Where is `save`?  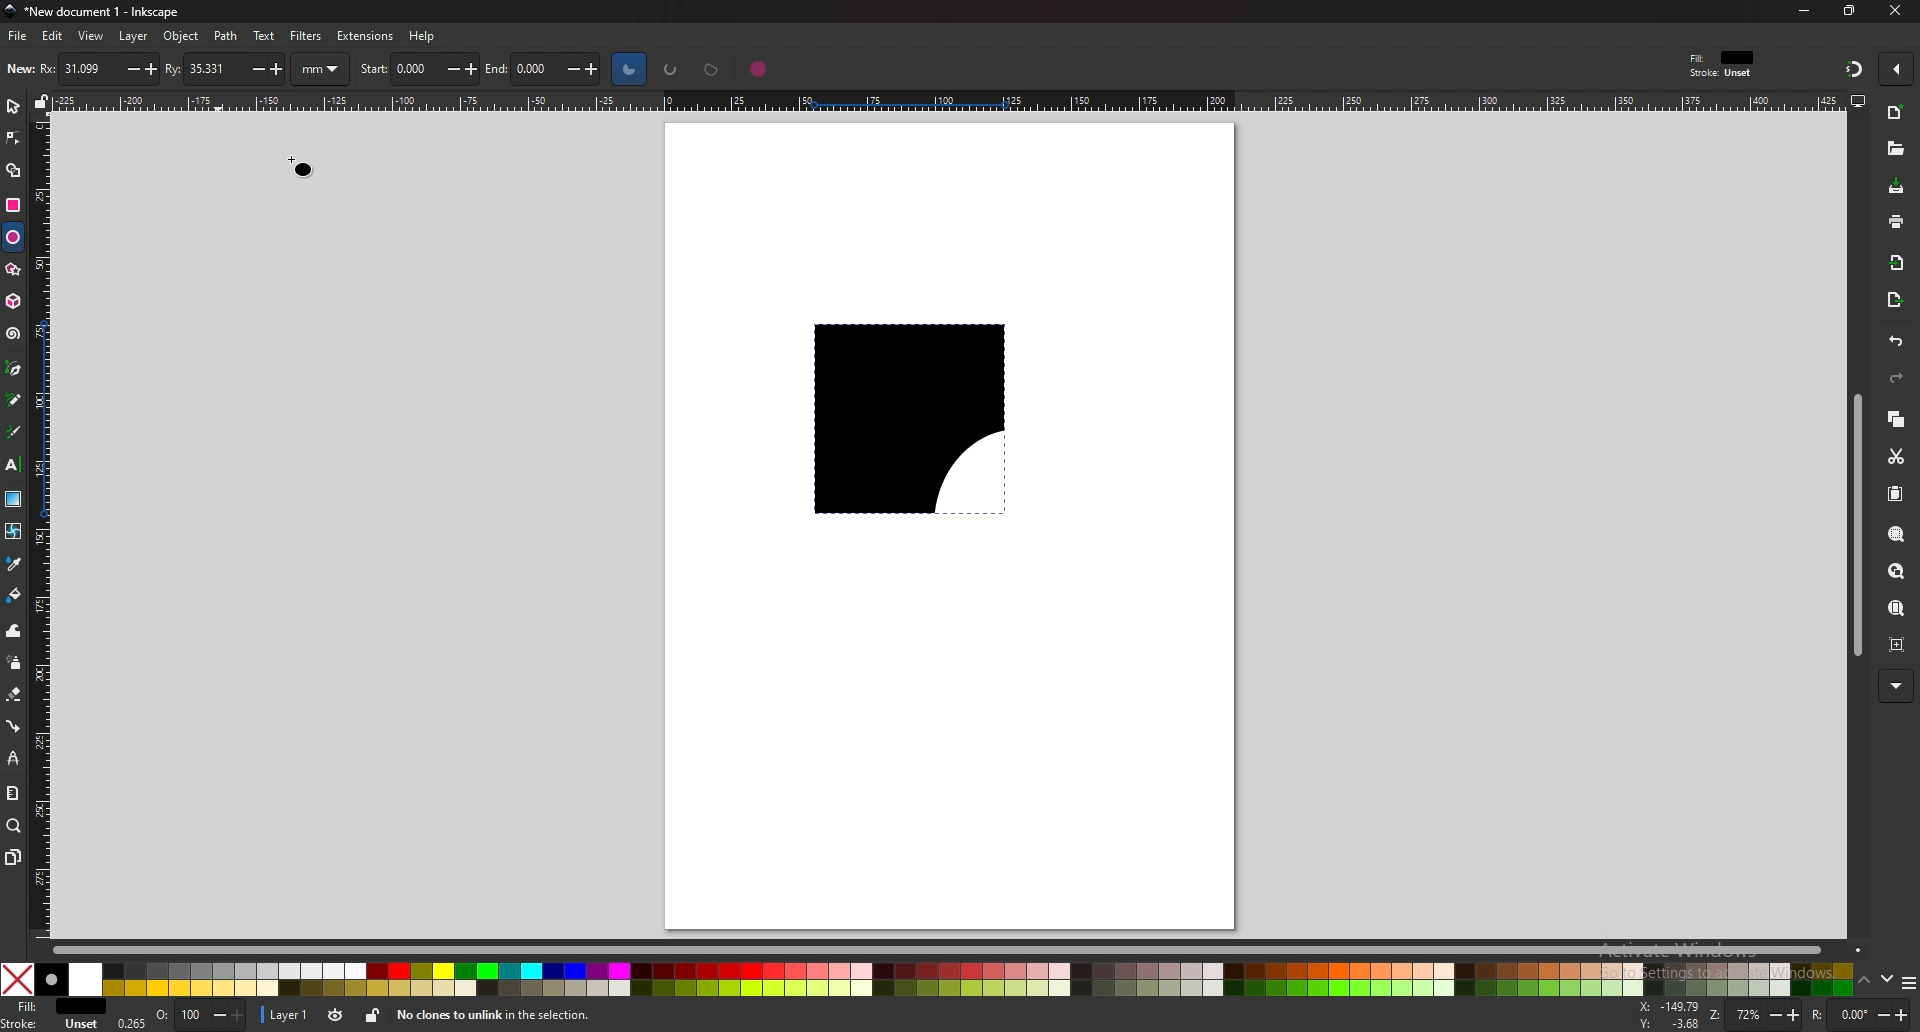 save is located at coordinates (1895, 186).